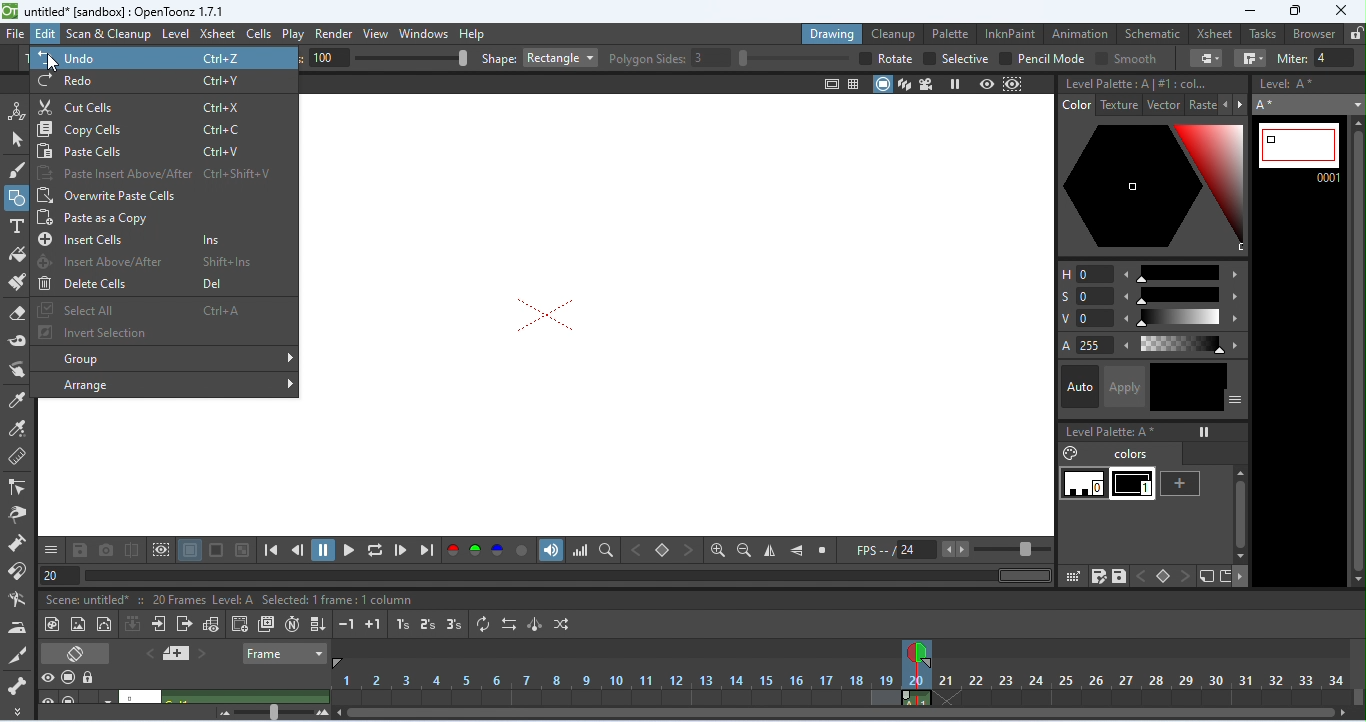 The width and height of the screenshot is (1366, 722). I want to click on sub camera preview, so click(1012, 84).